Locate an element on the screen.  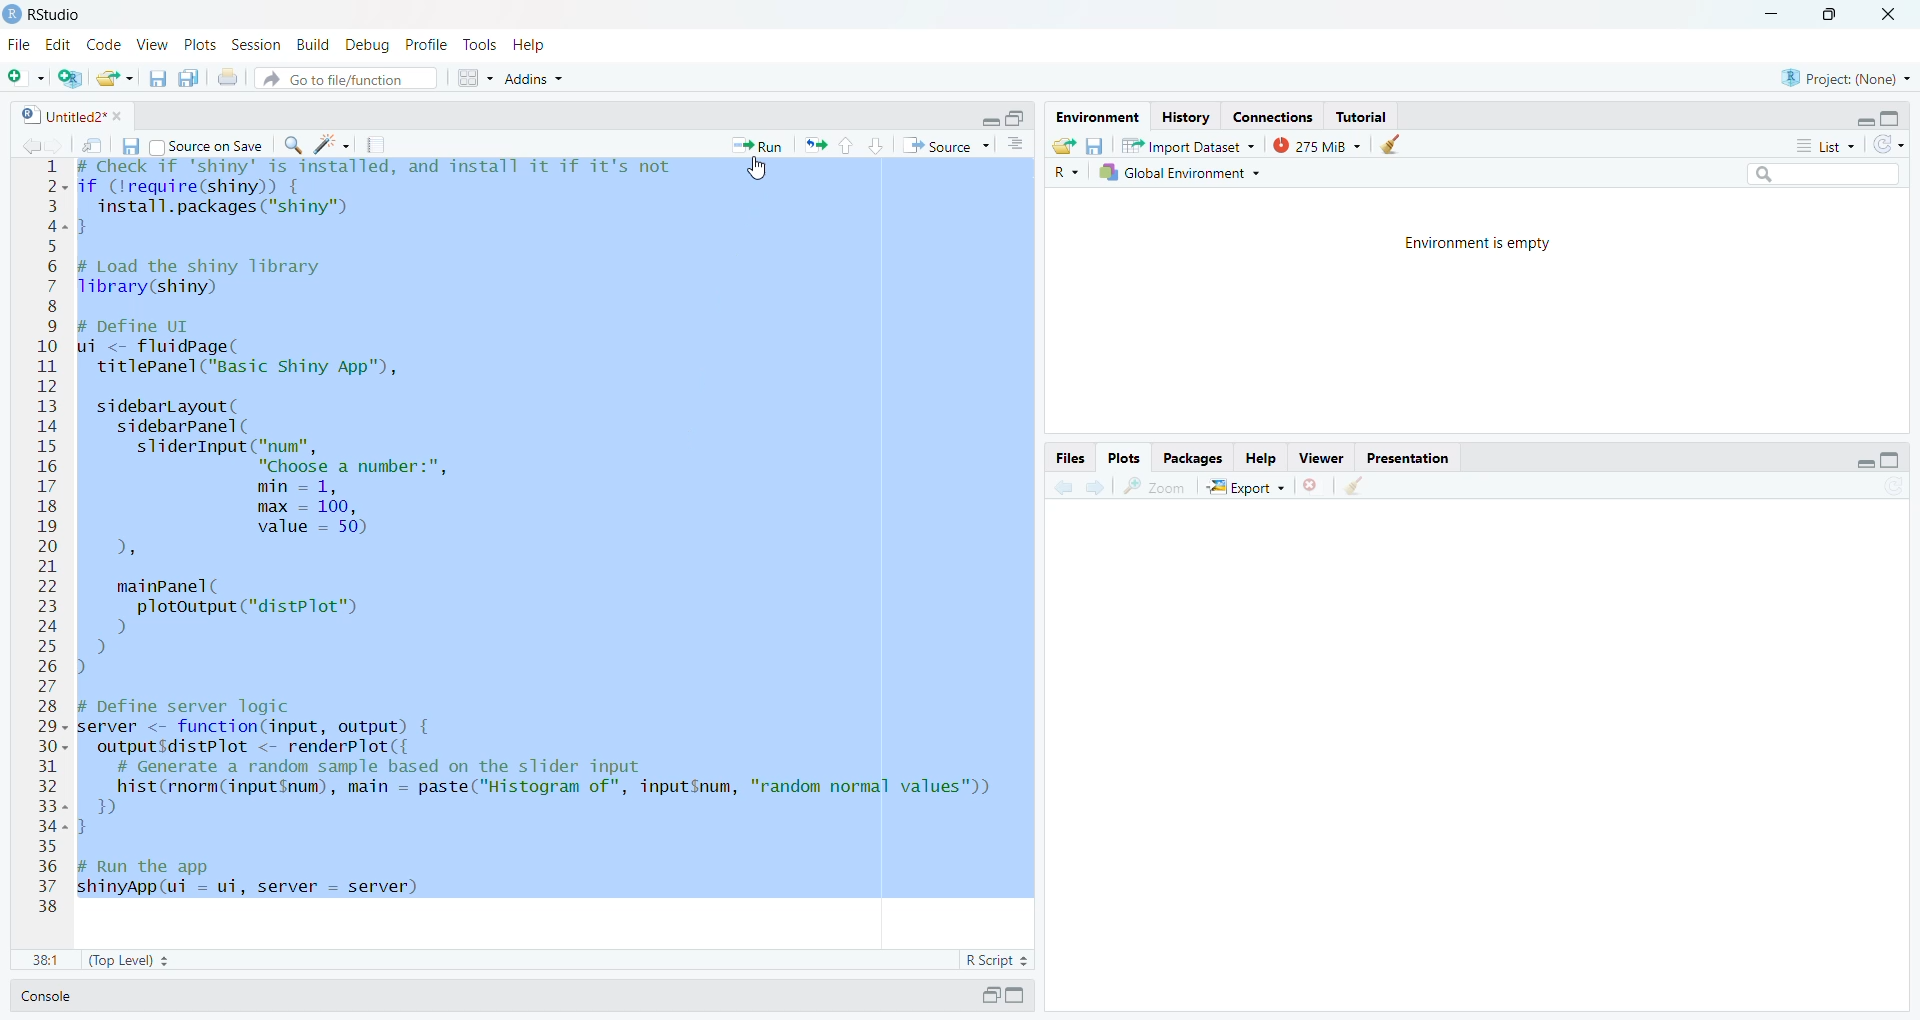
code tools is located at coordinates (333, 144).